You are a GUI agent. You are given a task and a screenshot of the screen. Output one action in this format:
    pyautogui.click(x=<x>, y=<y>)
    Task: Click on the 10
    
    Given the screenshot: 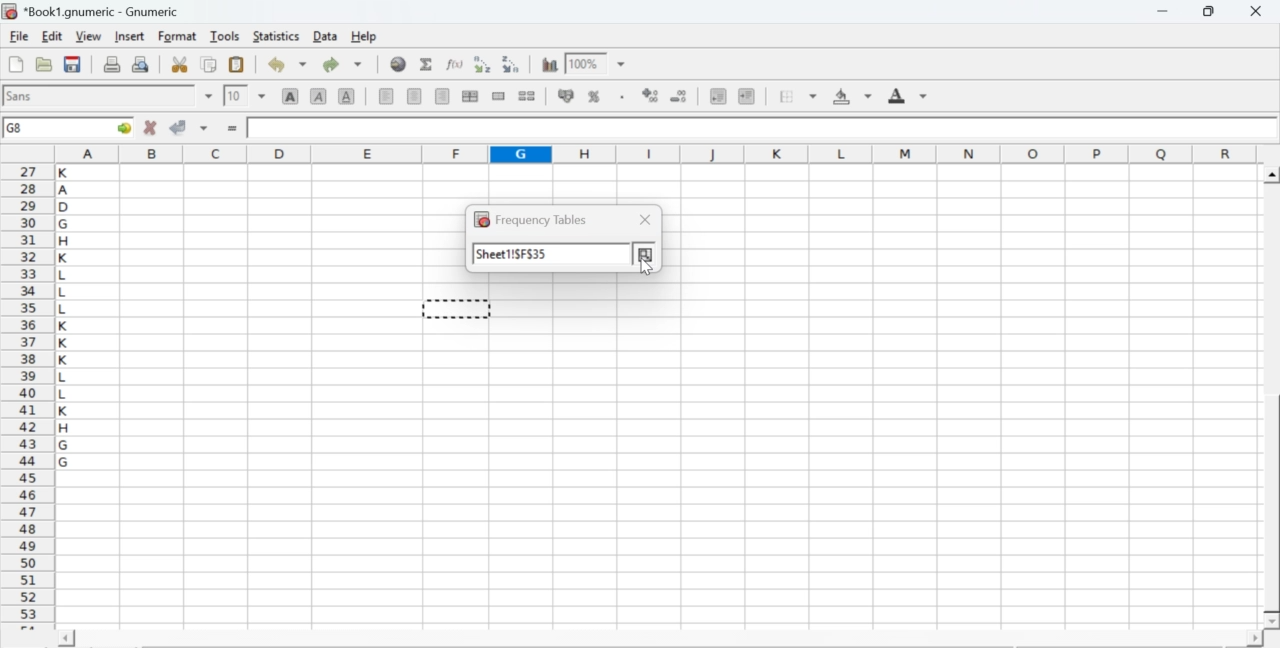 What is the action you would take?
    pyautogui.click(x=235, y=96)
    